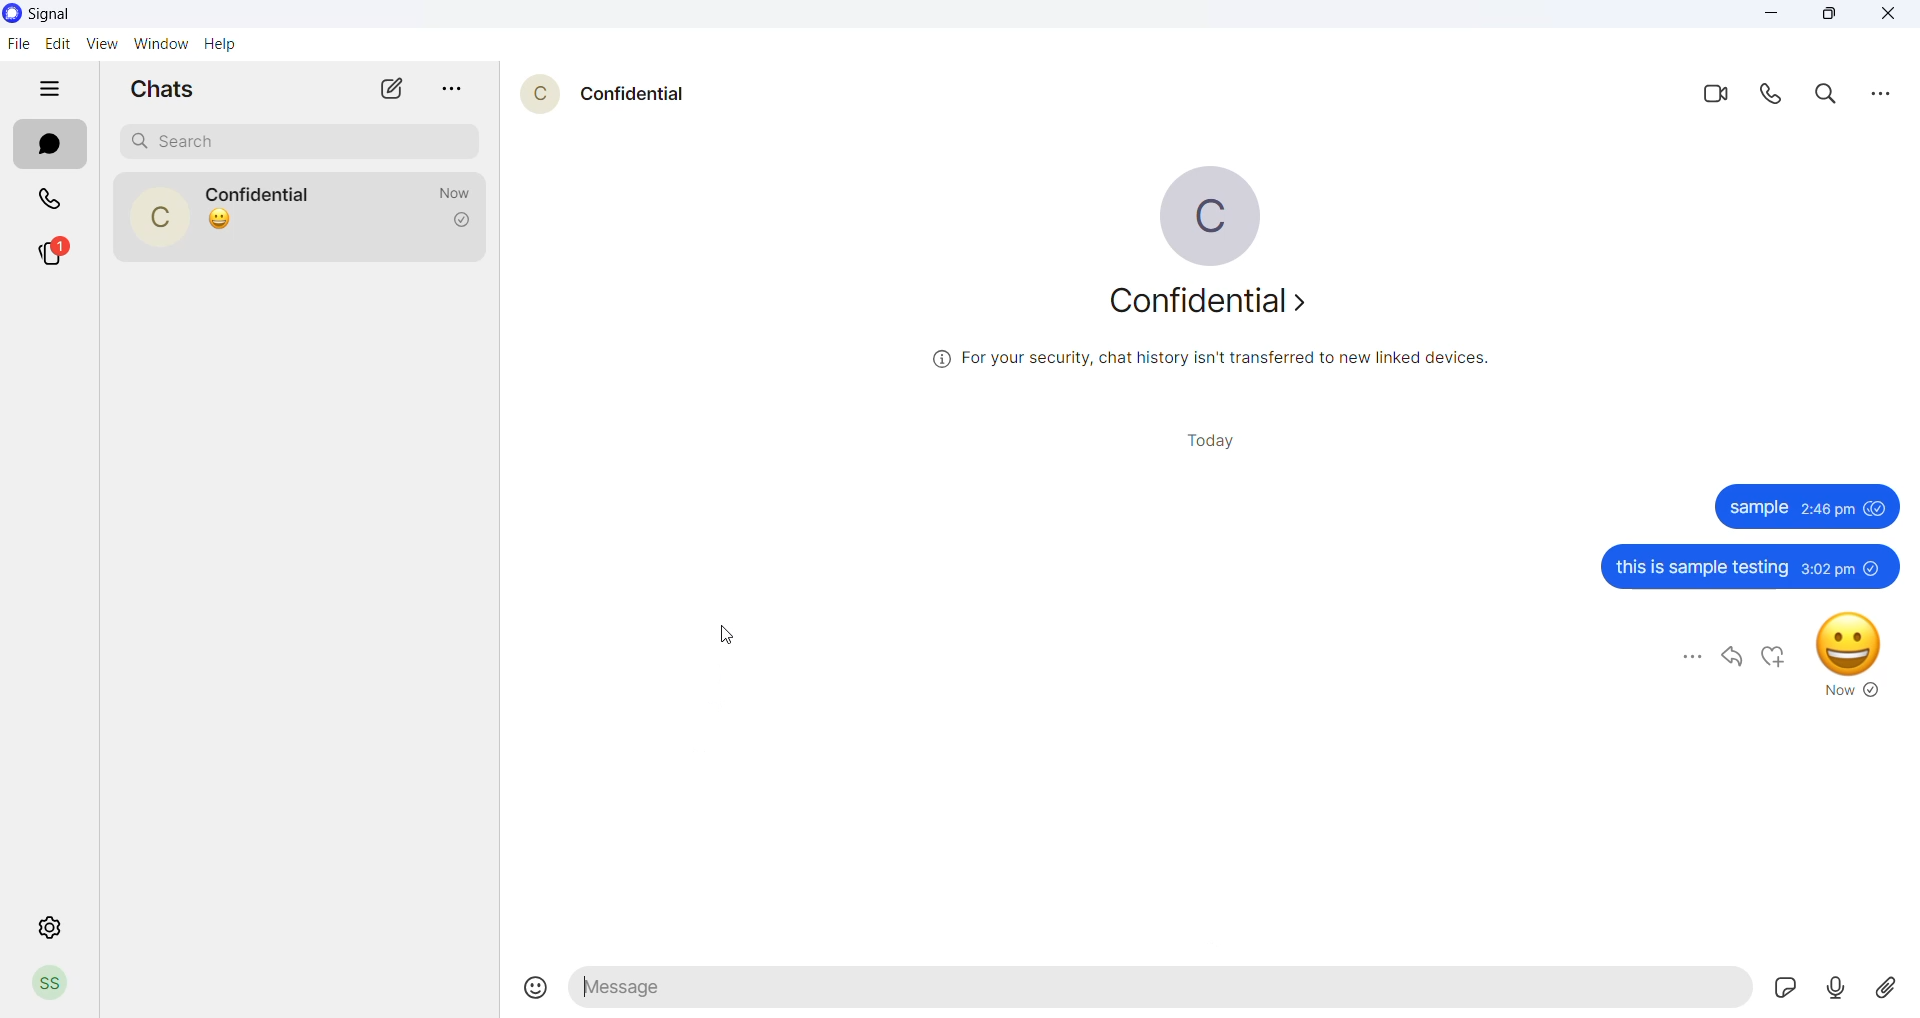  Describe the element at coordinates (1758, 507) in the screenshot. I see `sample` at that location.